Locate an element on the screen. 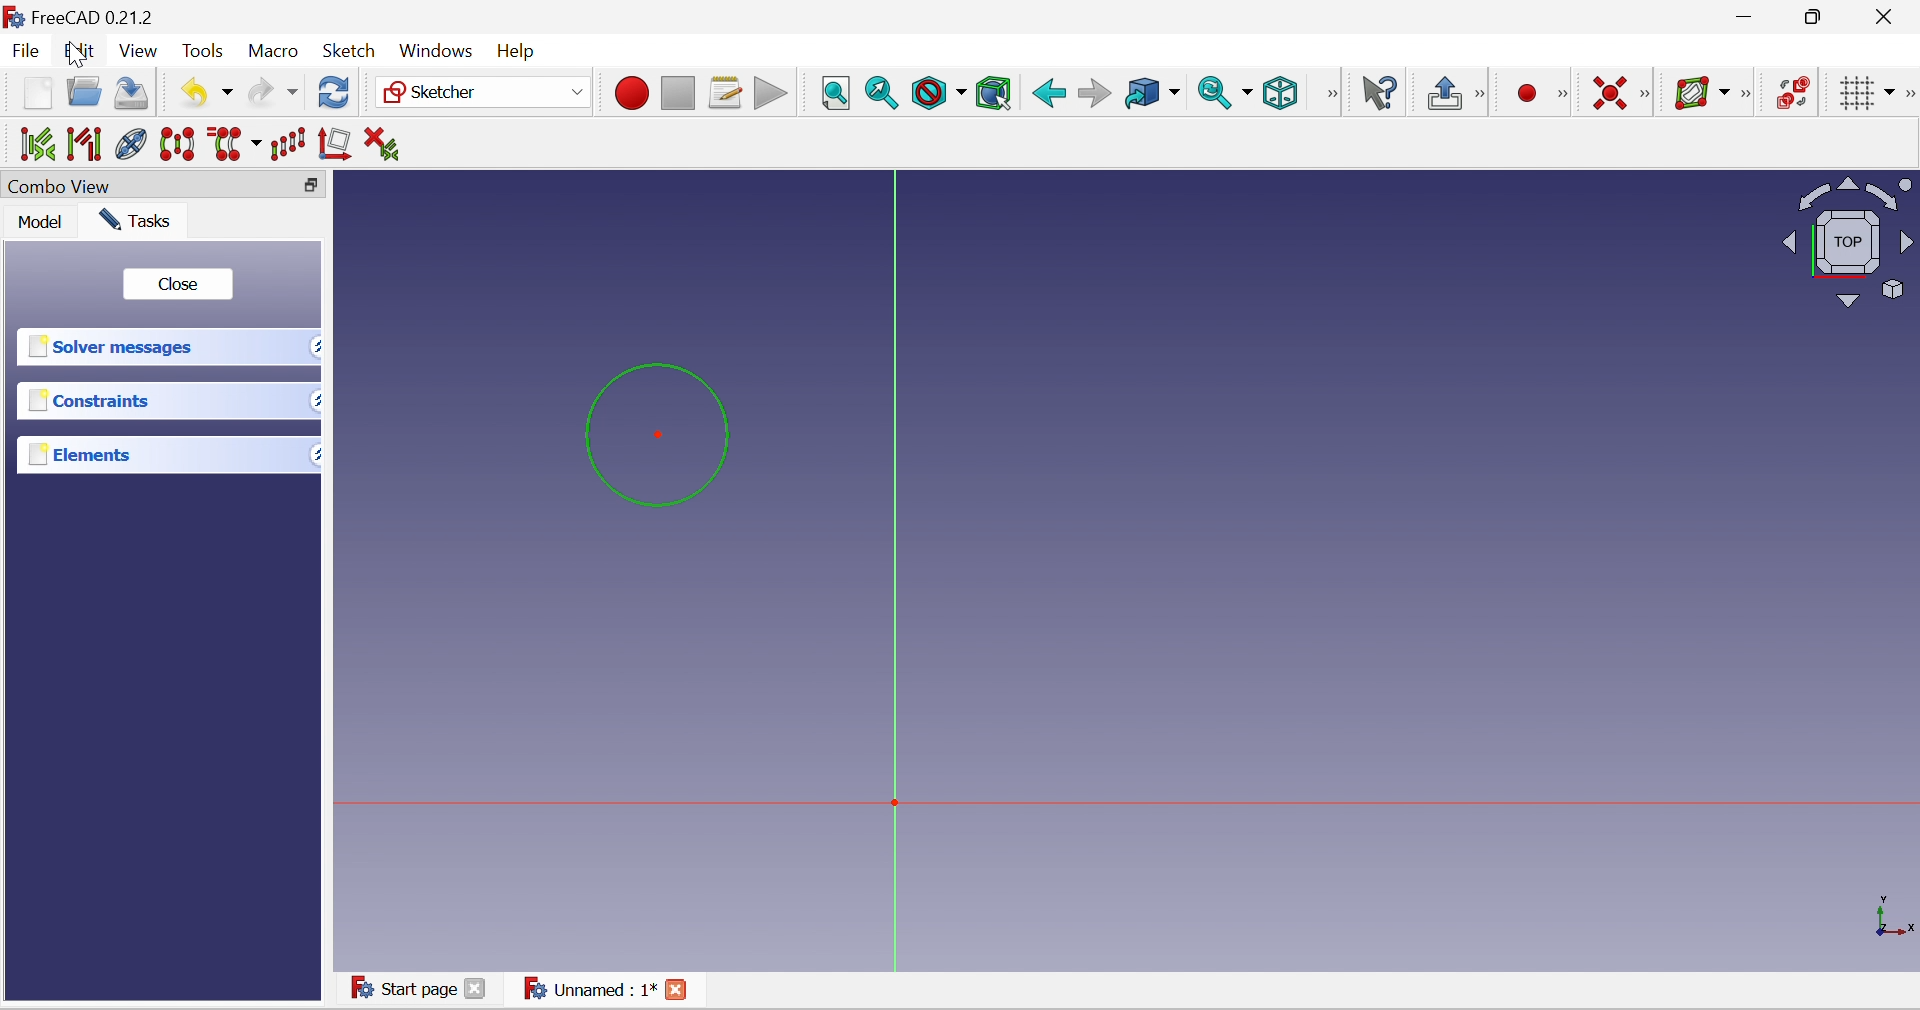 The width and height of the screenshot is (1920, 1010). Fit all is located at coordinates (834, 93).